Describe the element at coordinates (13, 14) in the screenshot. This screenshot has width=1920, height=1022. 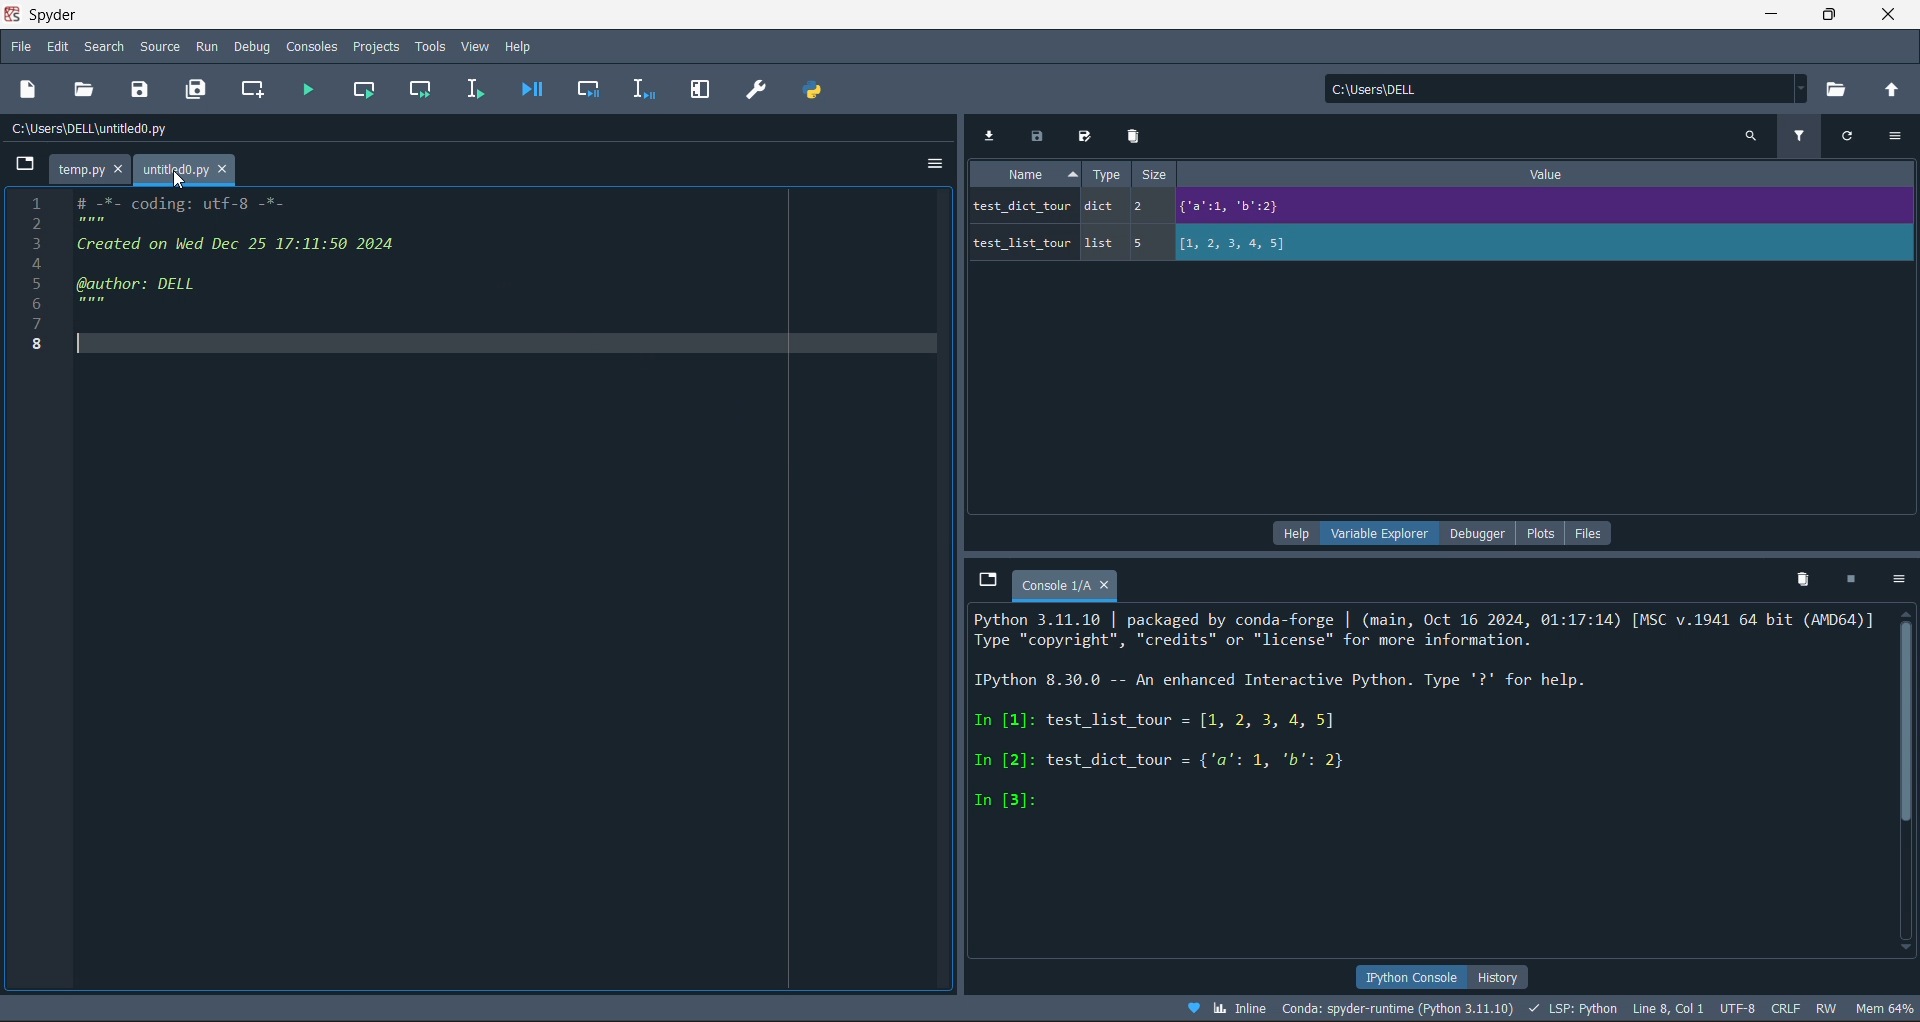
I see `spyder logo` at that location.